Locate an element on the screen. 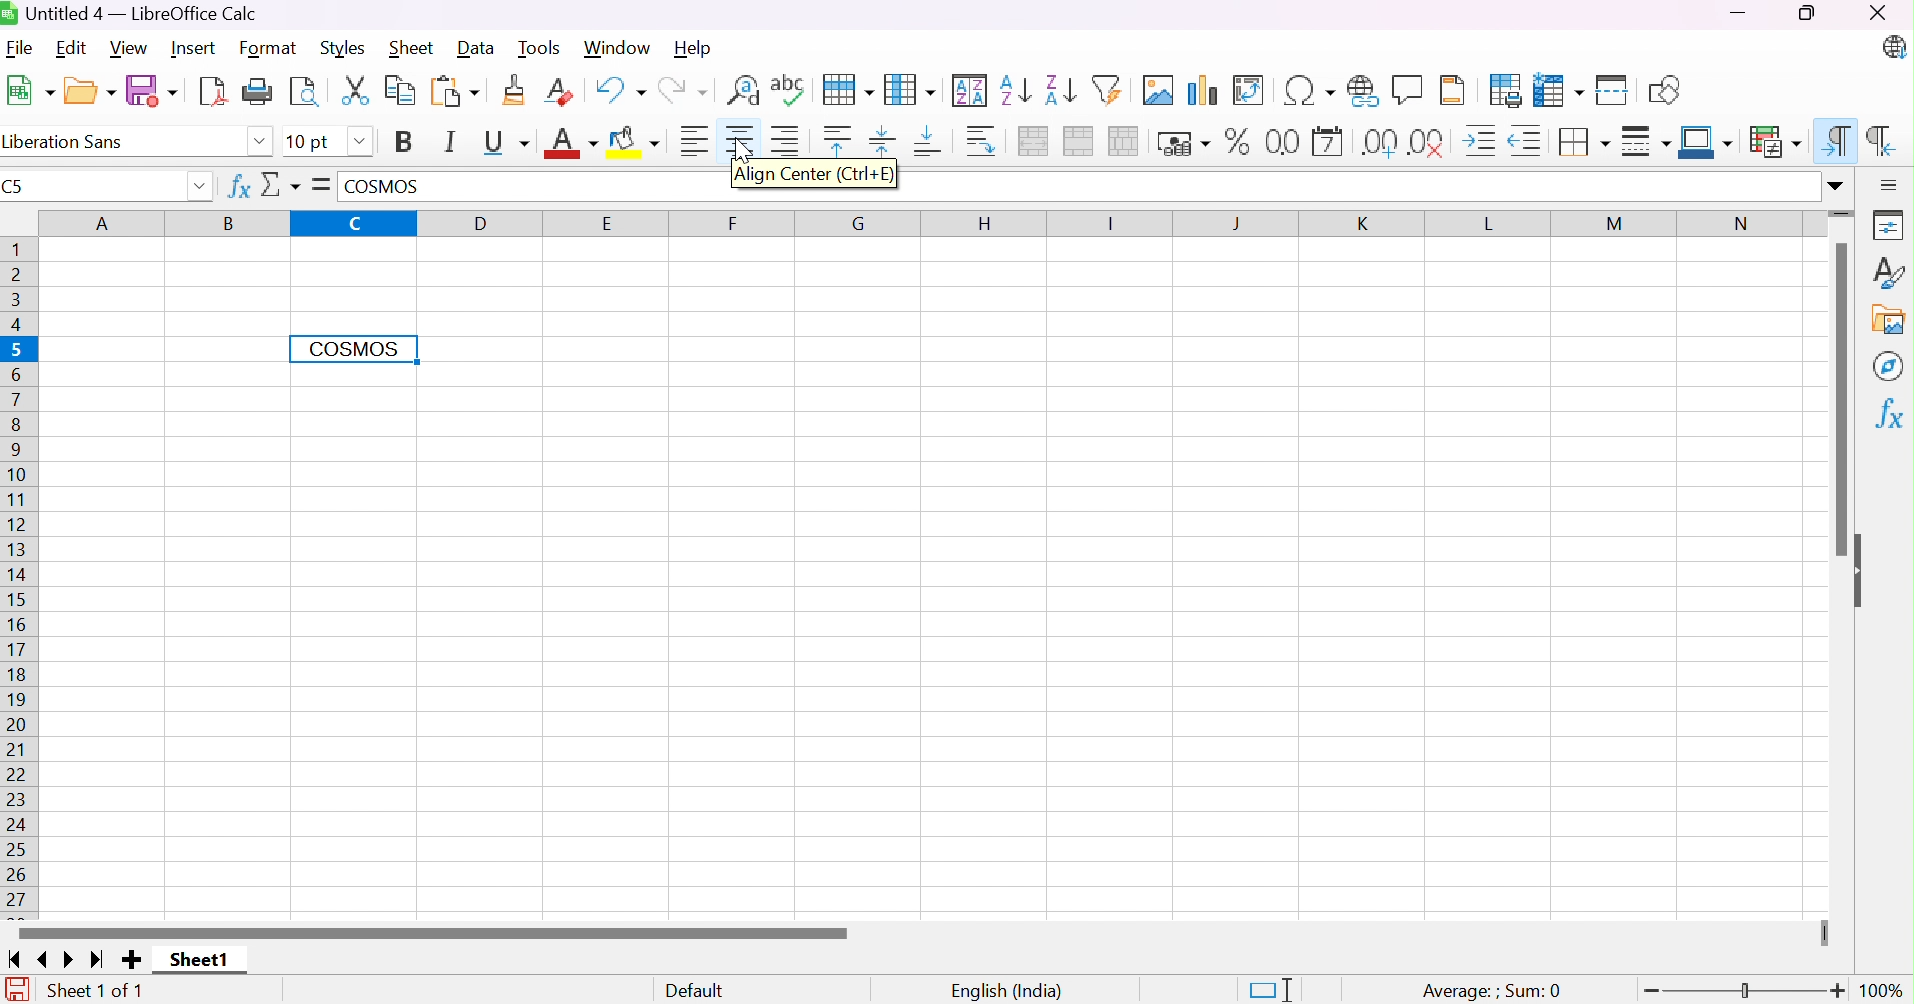  Scroll to first Sheet is located at coordinates (14, 960).